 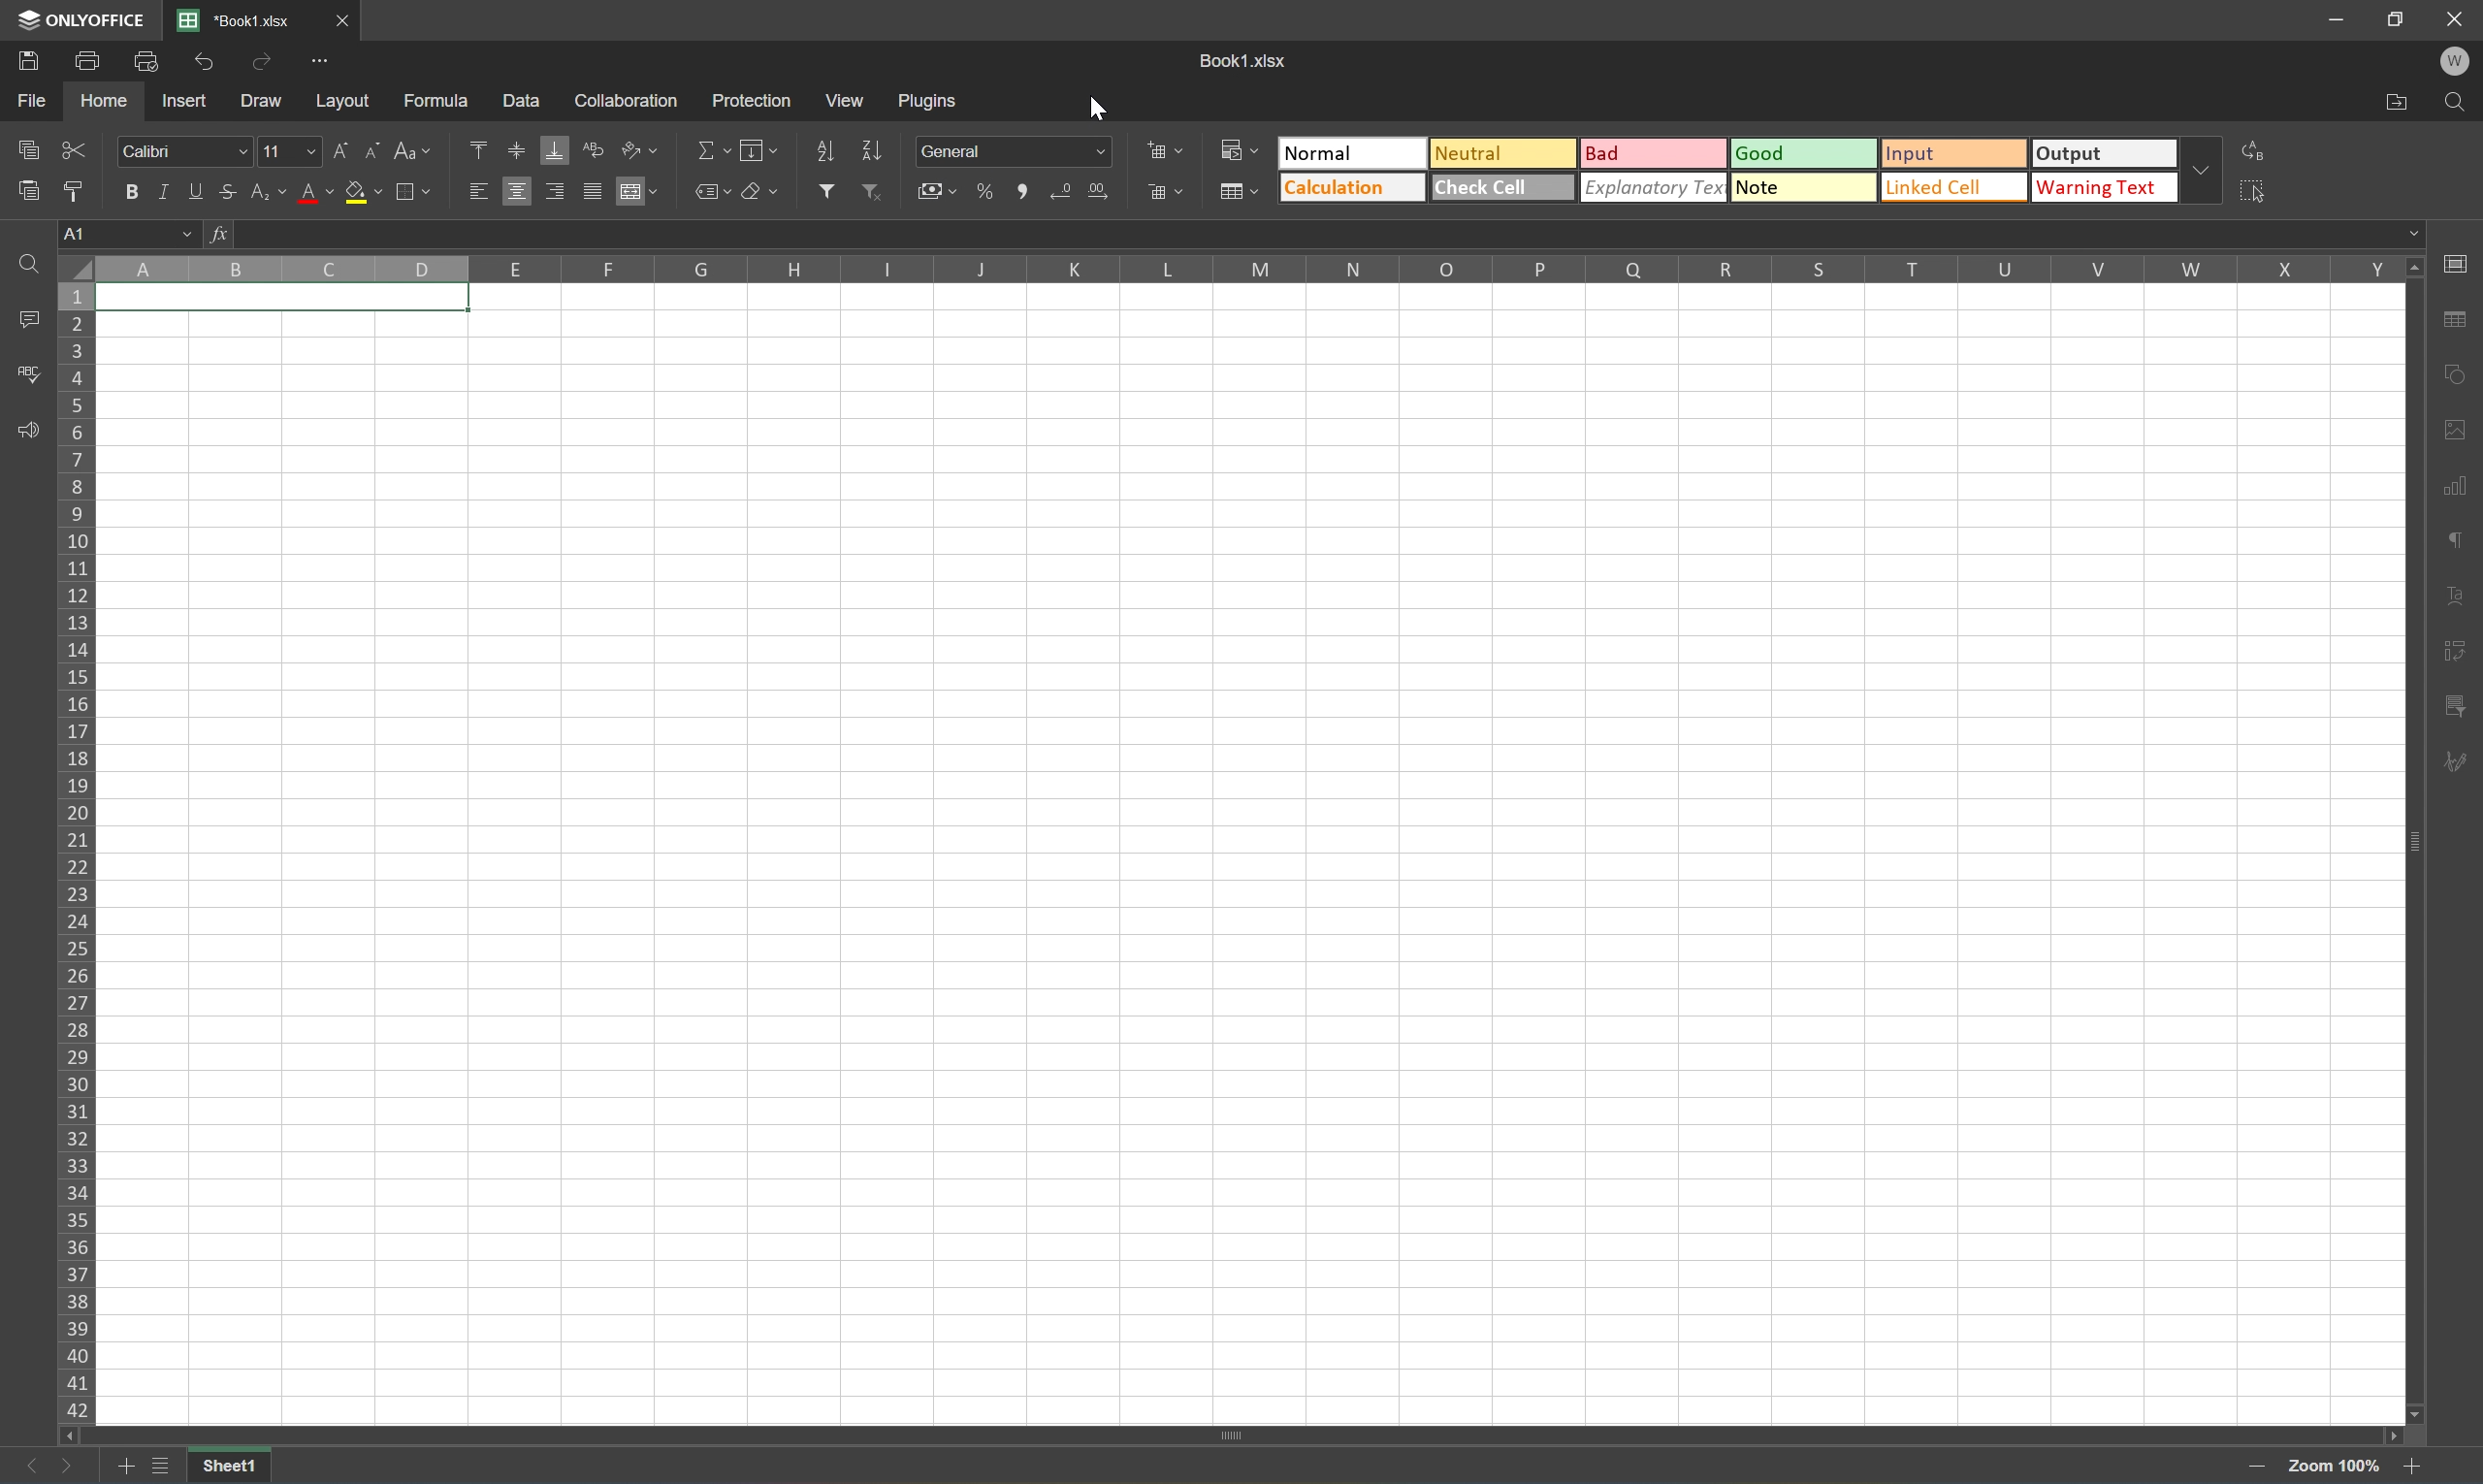 I want to click on find, so click(x=27, y=267).